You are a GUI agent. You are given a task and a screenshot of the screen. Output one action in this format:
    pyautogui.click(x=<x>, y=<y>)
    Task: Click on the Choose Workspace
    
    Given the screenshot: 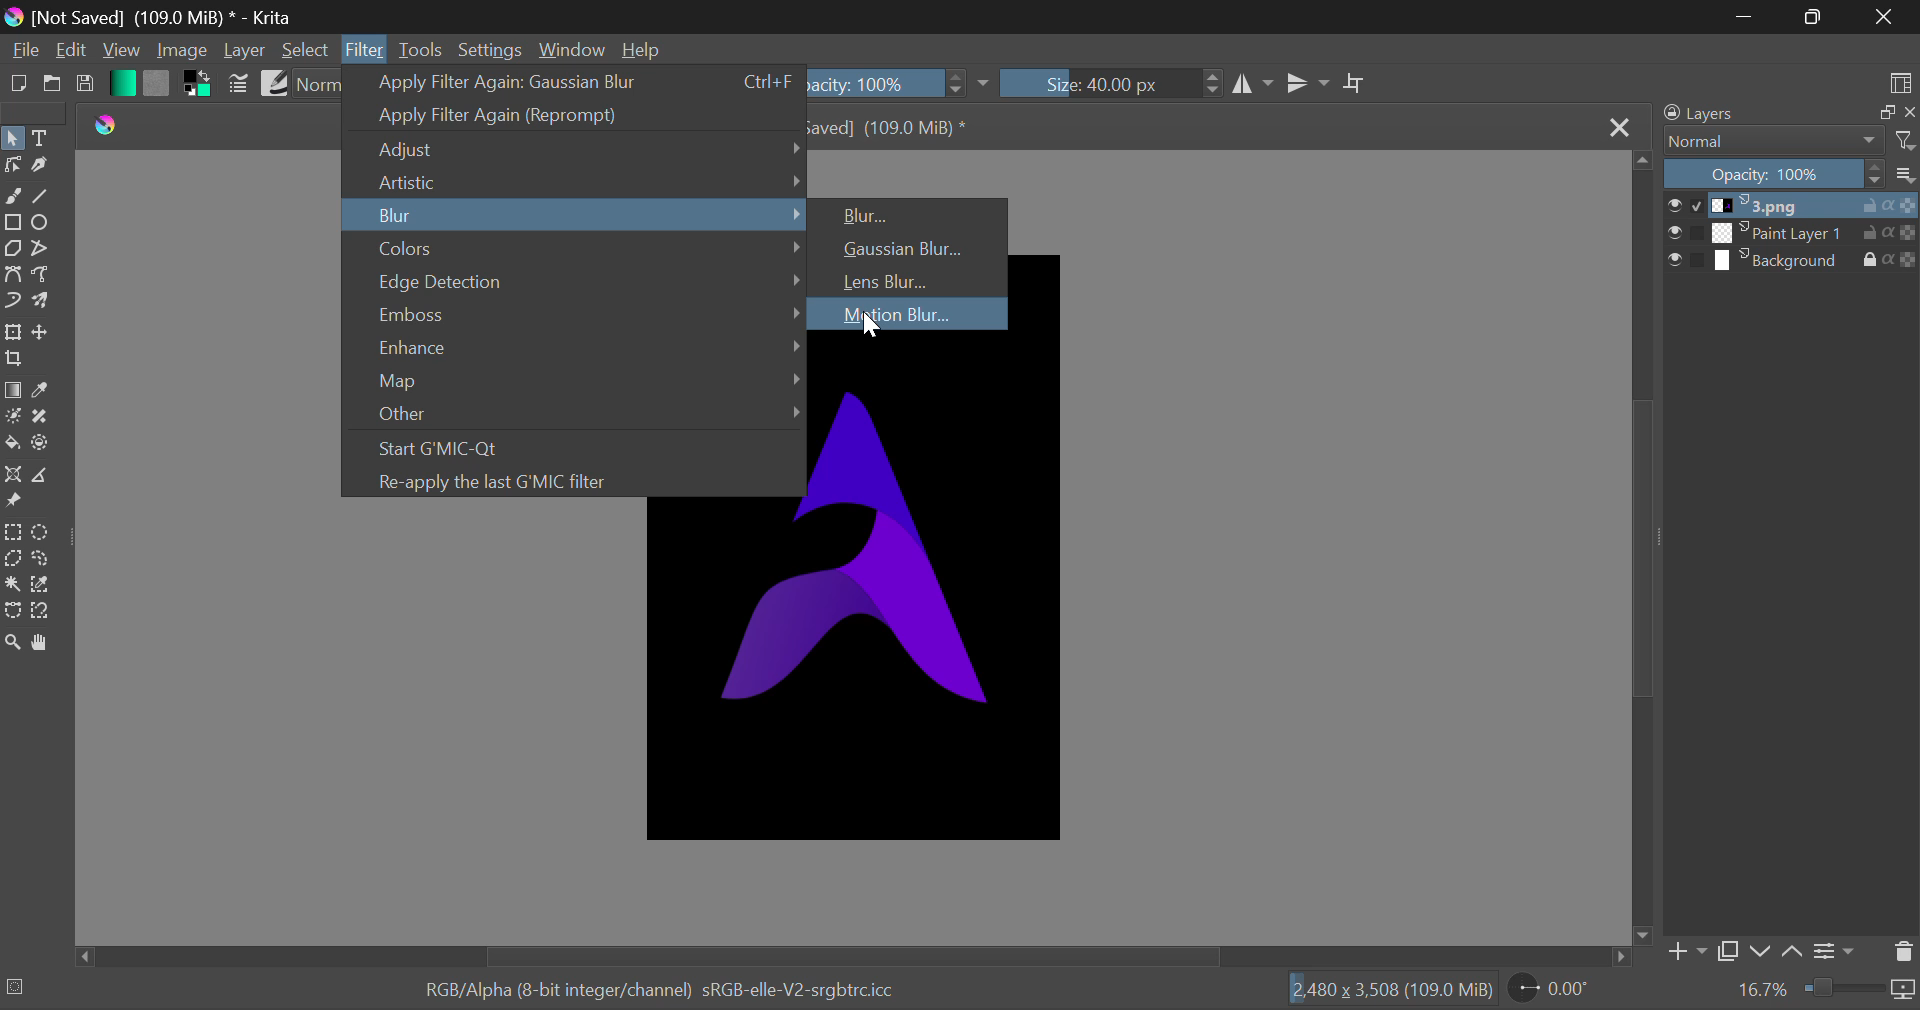 What is the action you would take?
    pyautogui.click(x=1900, y=82)
    